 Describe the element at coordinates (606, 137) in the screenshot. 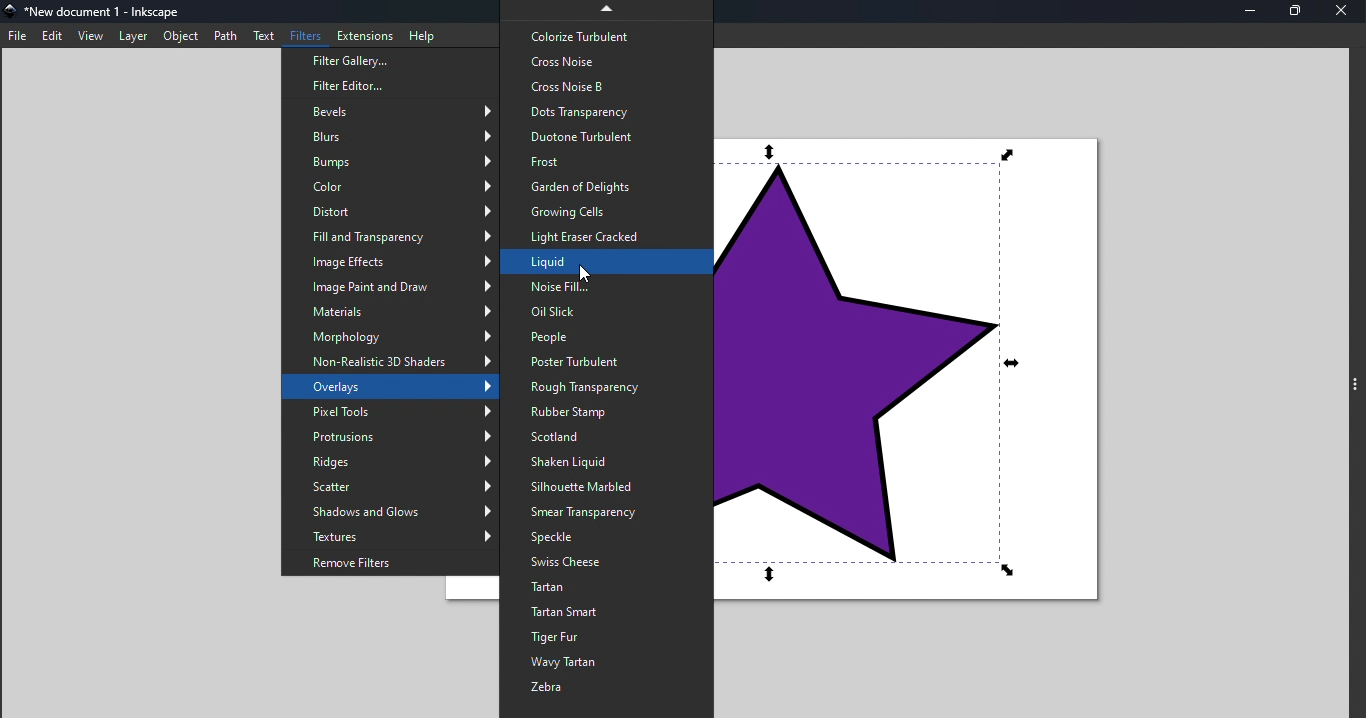

I see `Duotone turbulent` at that location.